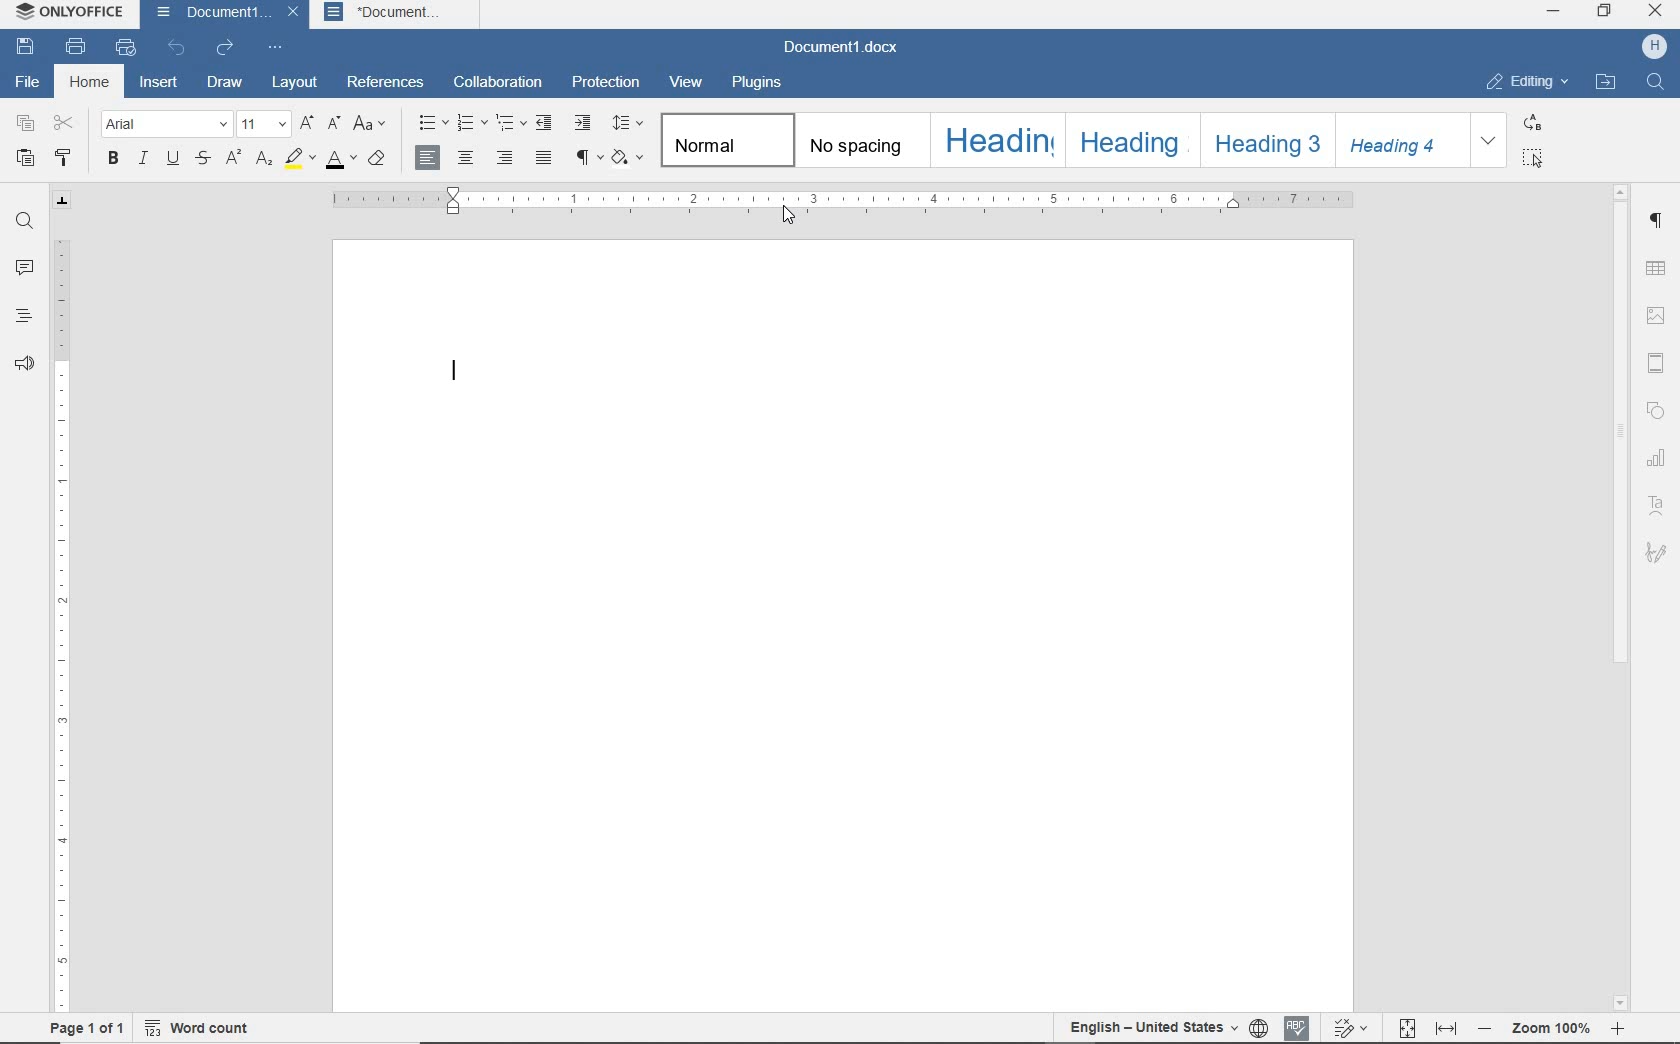 The height and width of the screenshot is (1044, 1680). What do you see at coordinates (1605, 81) in the screenshot?
I see `OPEN FILE LOCATION` at bounding box center [1605, 81].